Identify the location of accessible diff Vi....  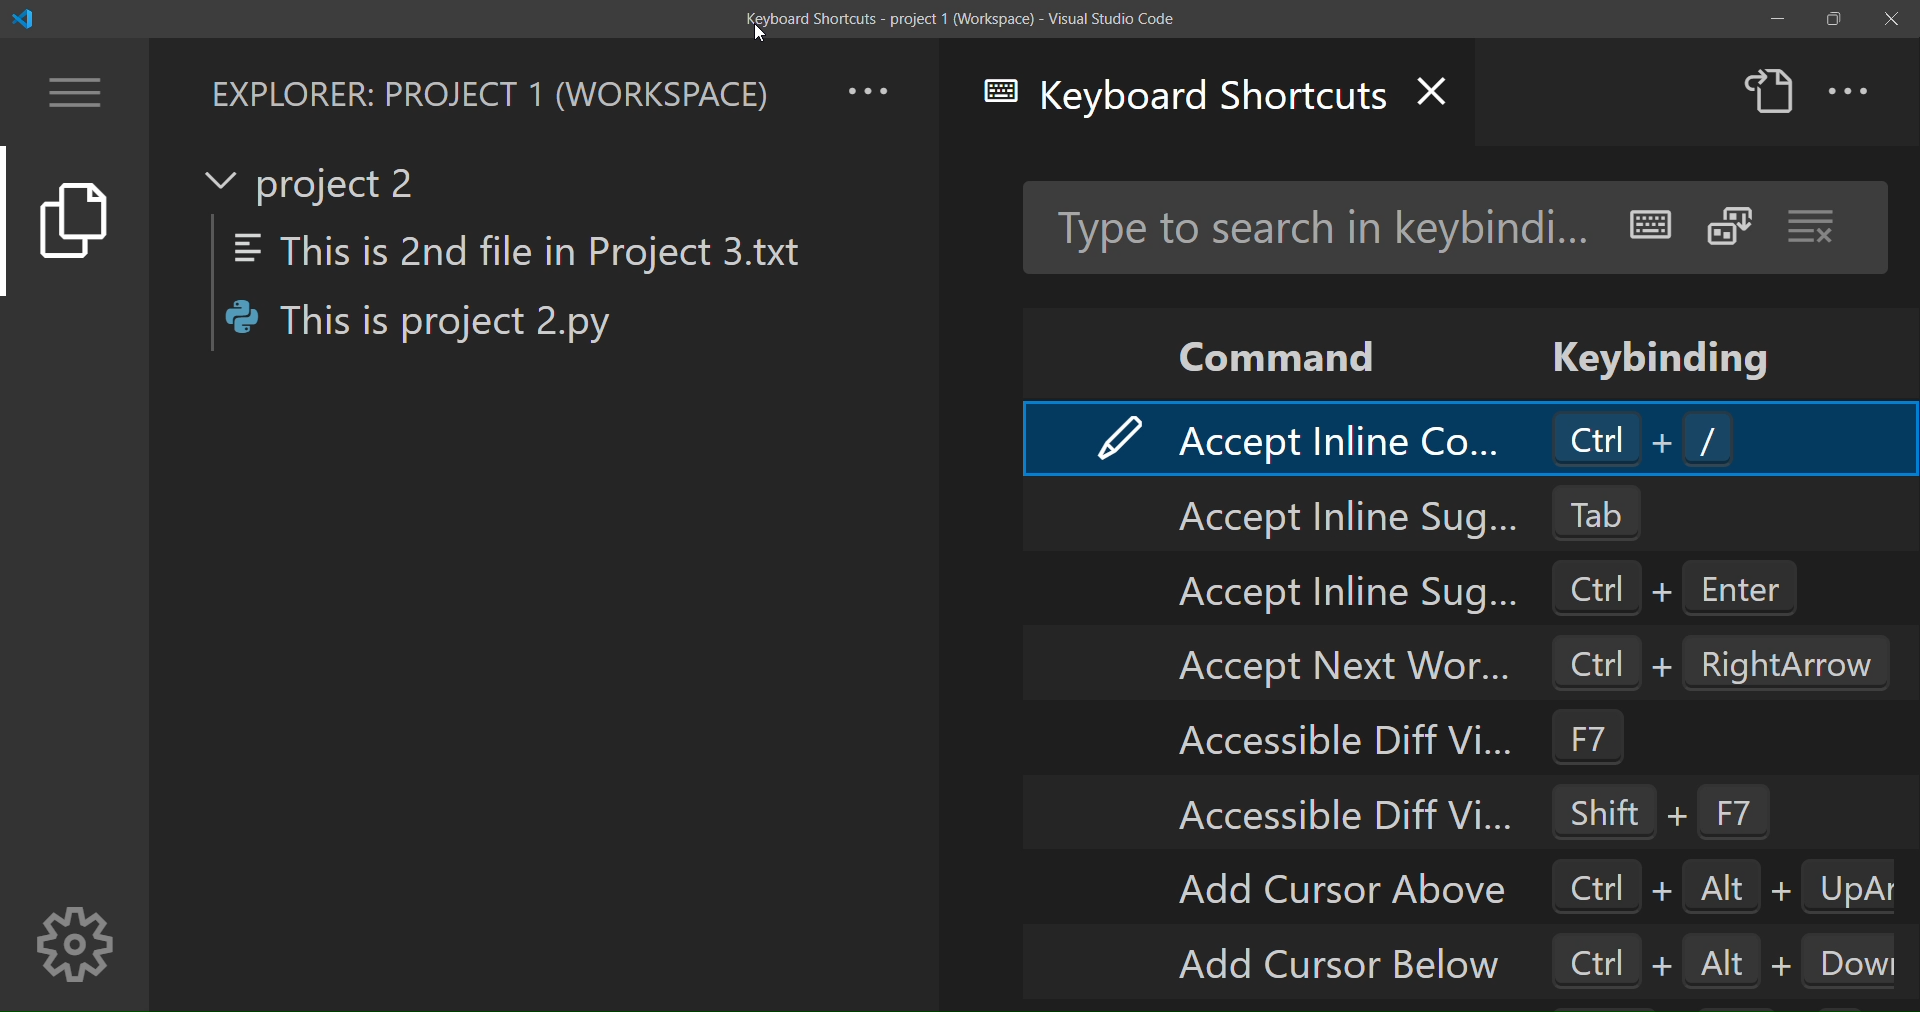
(1340, 818).